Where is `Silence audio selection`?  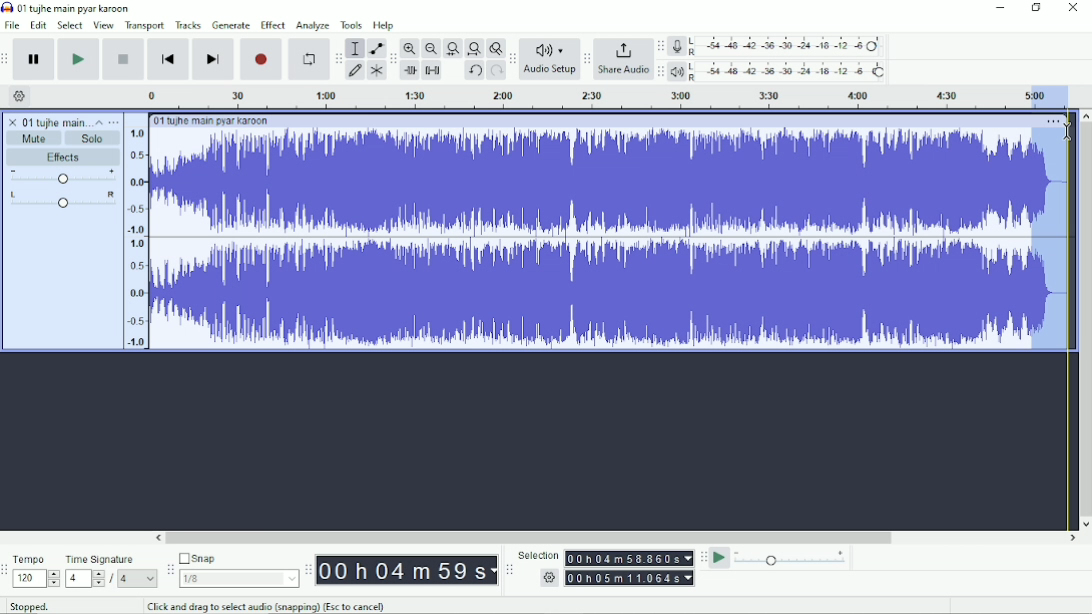 Silence audio selection is located at coordinates (433, 70).